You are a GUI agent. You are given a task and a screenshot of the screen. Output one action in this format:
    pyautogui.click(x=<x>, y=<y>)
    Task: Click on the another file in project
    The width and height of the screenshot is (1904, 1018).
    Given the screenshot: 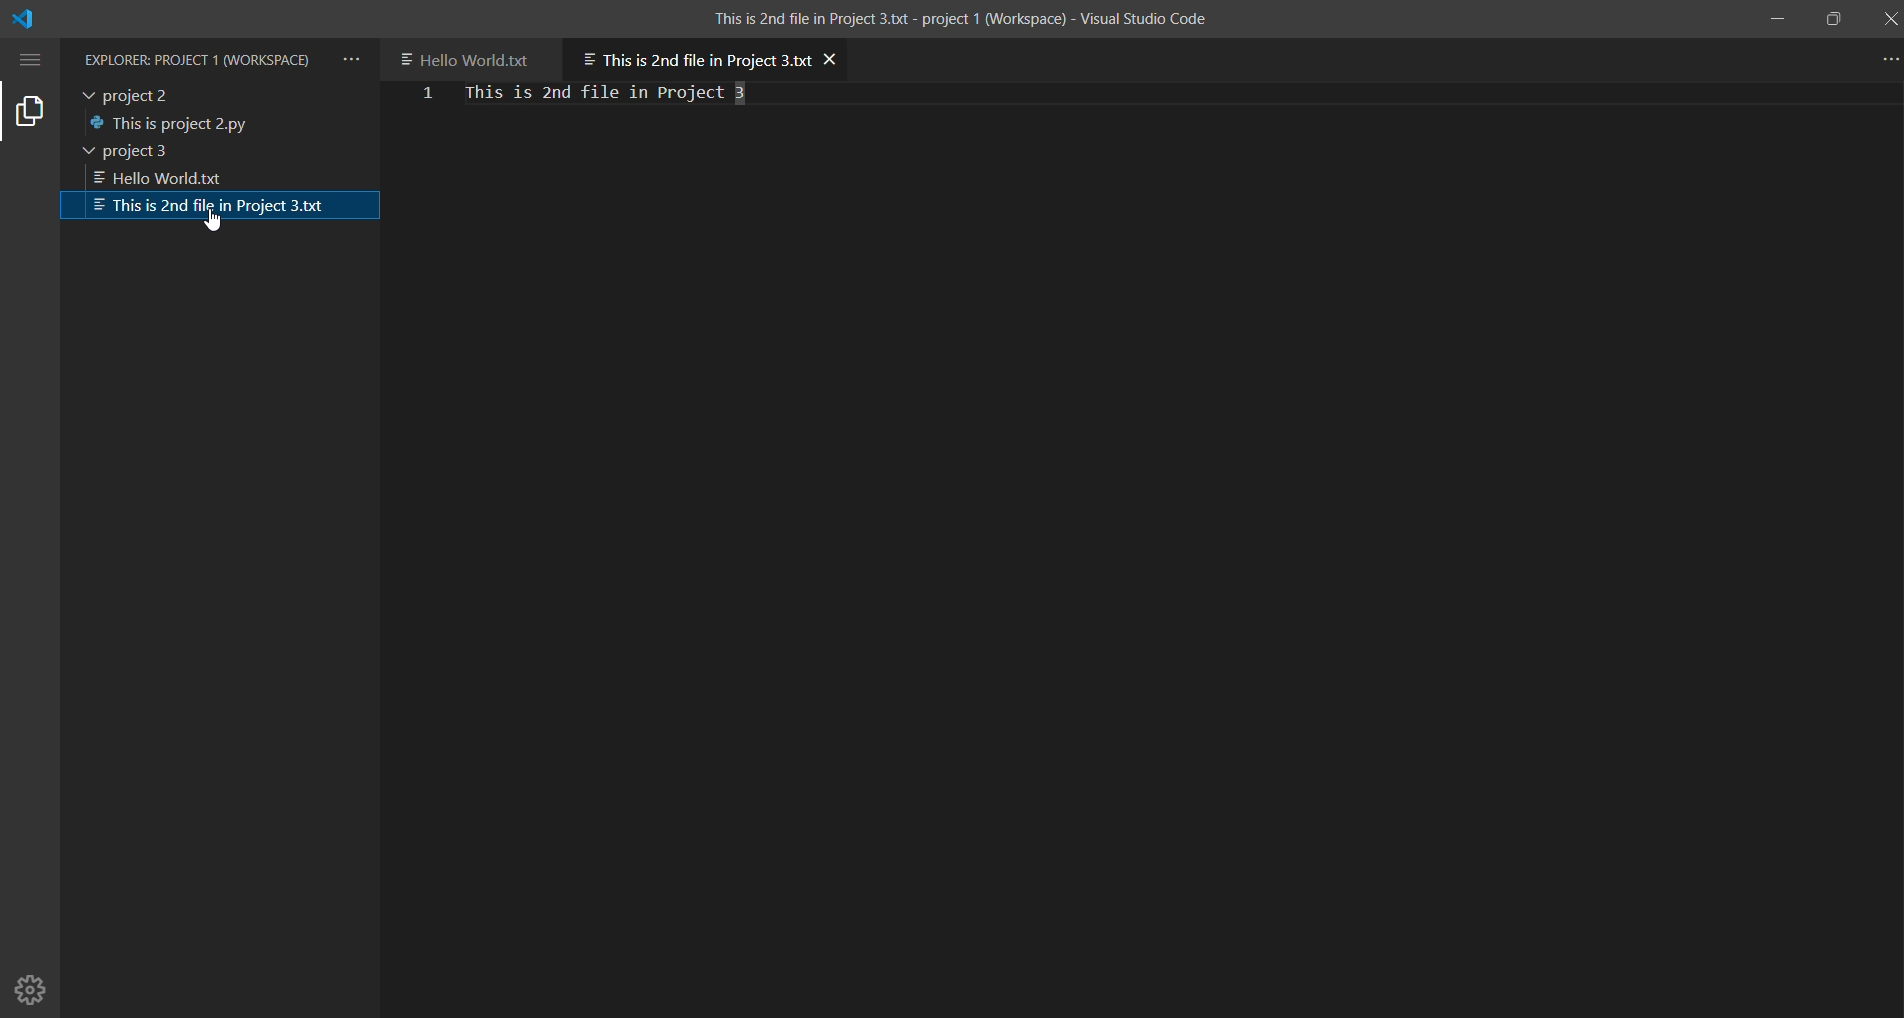 What is the action you would take?
    pyautogui.click(x=474, y=57)
    